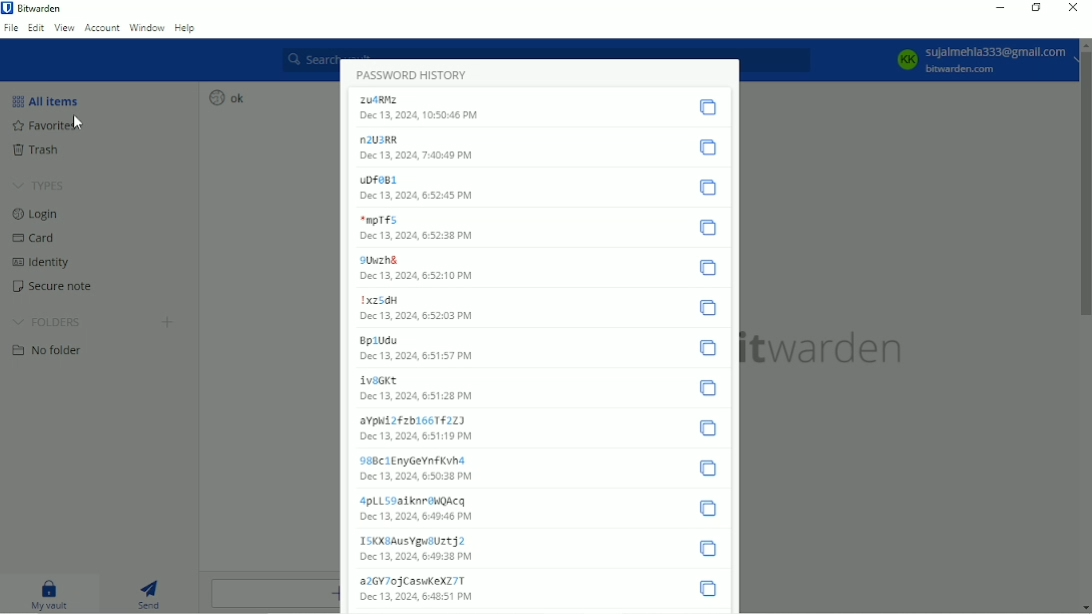  I want to click on Favorites, so click(44, 127).